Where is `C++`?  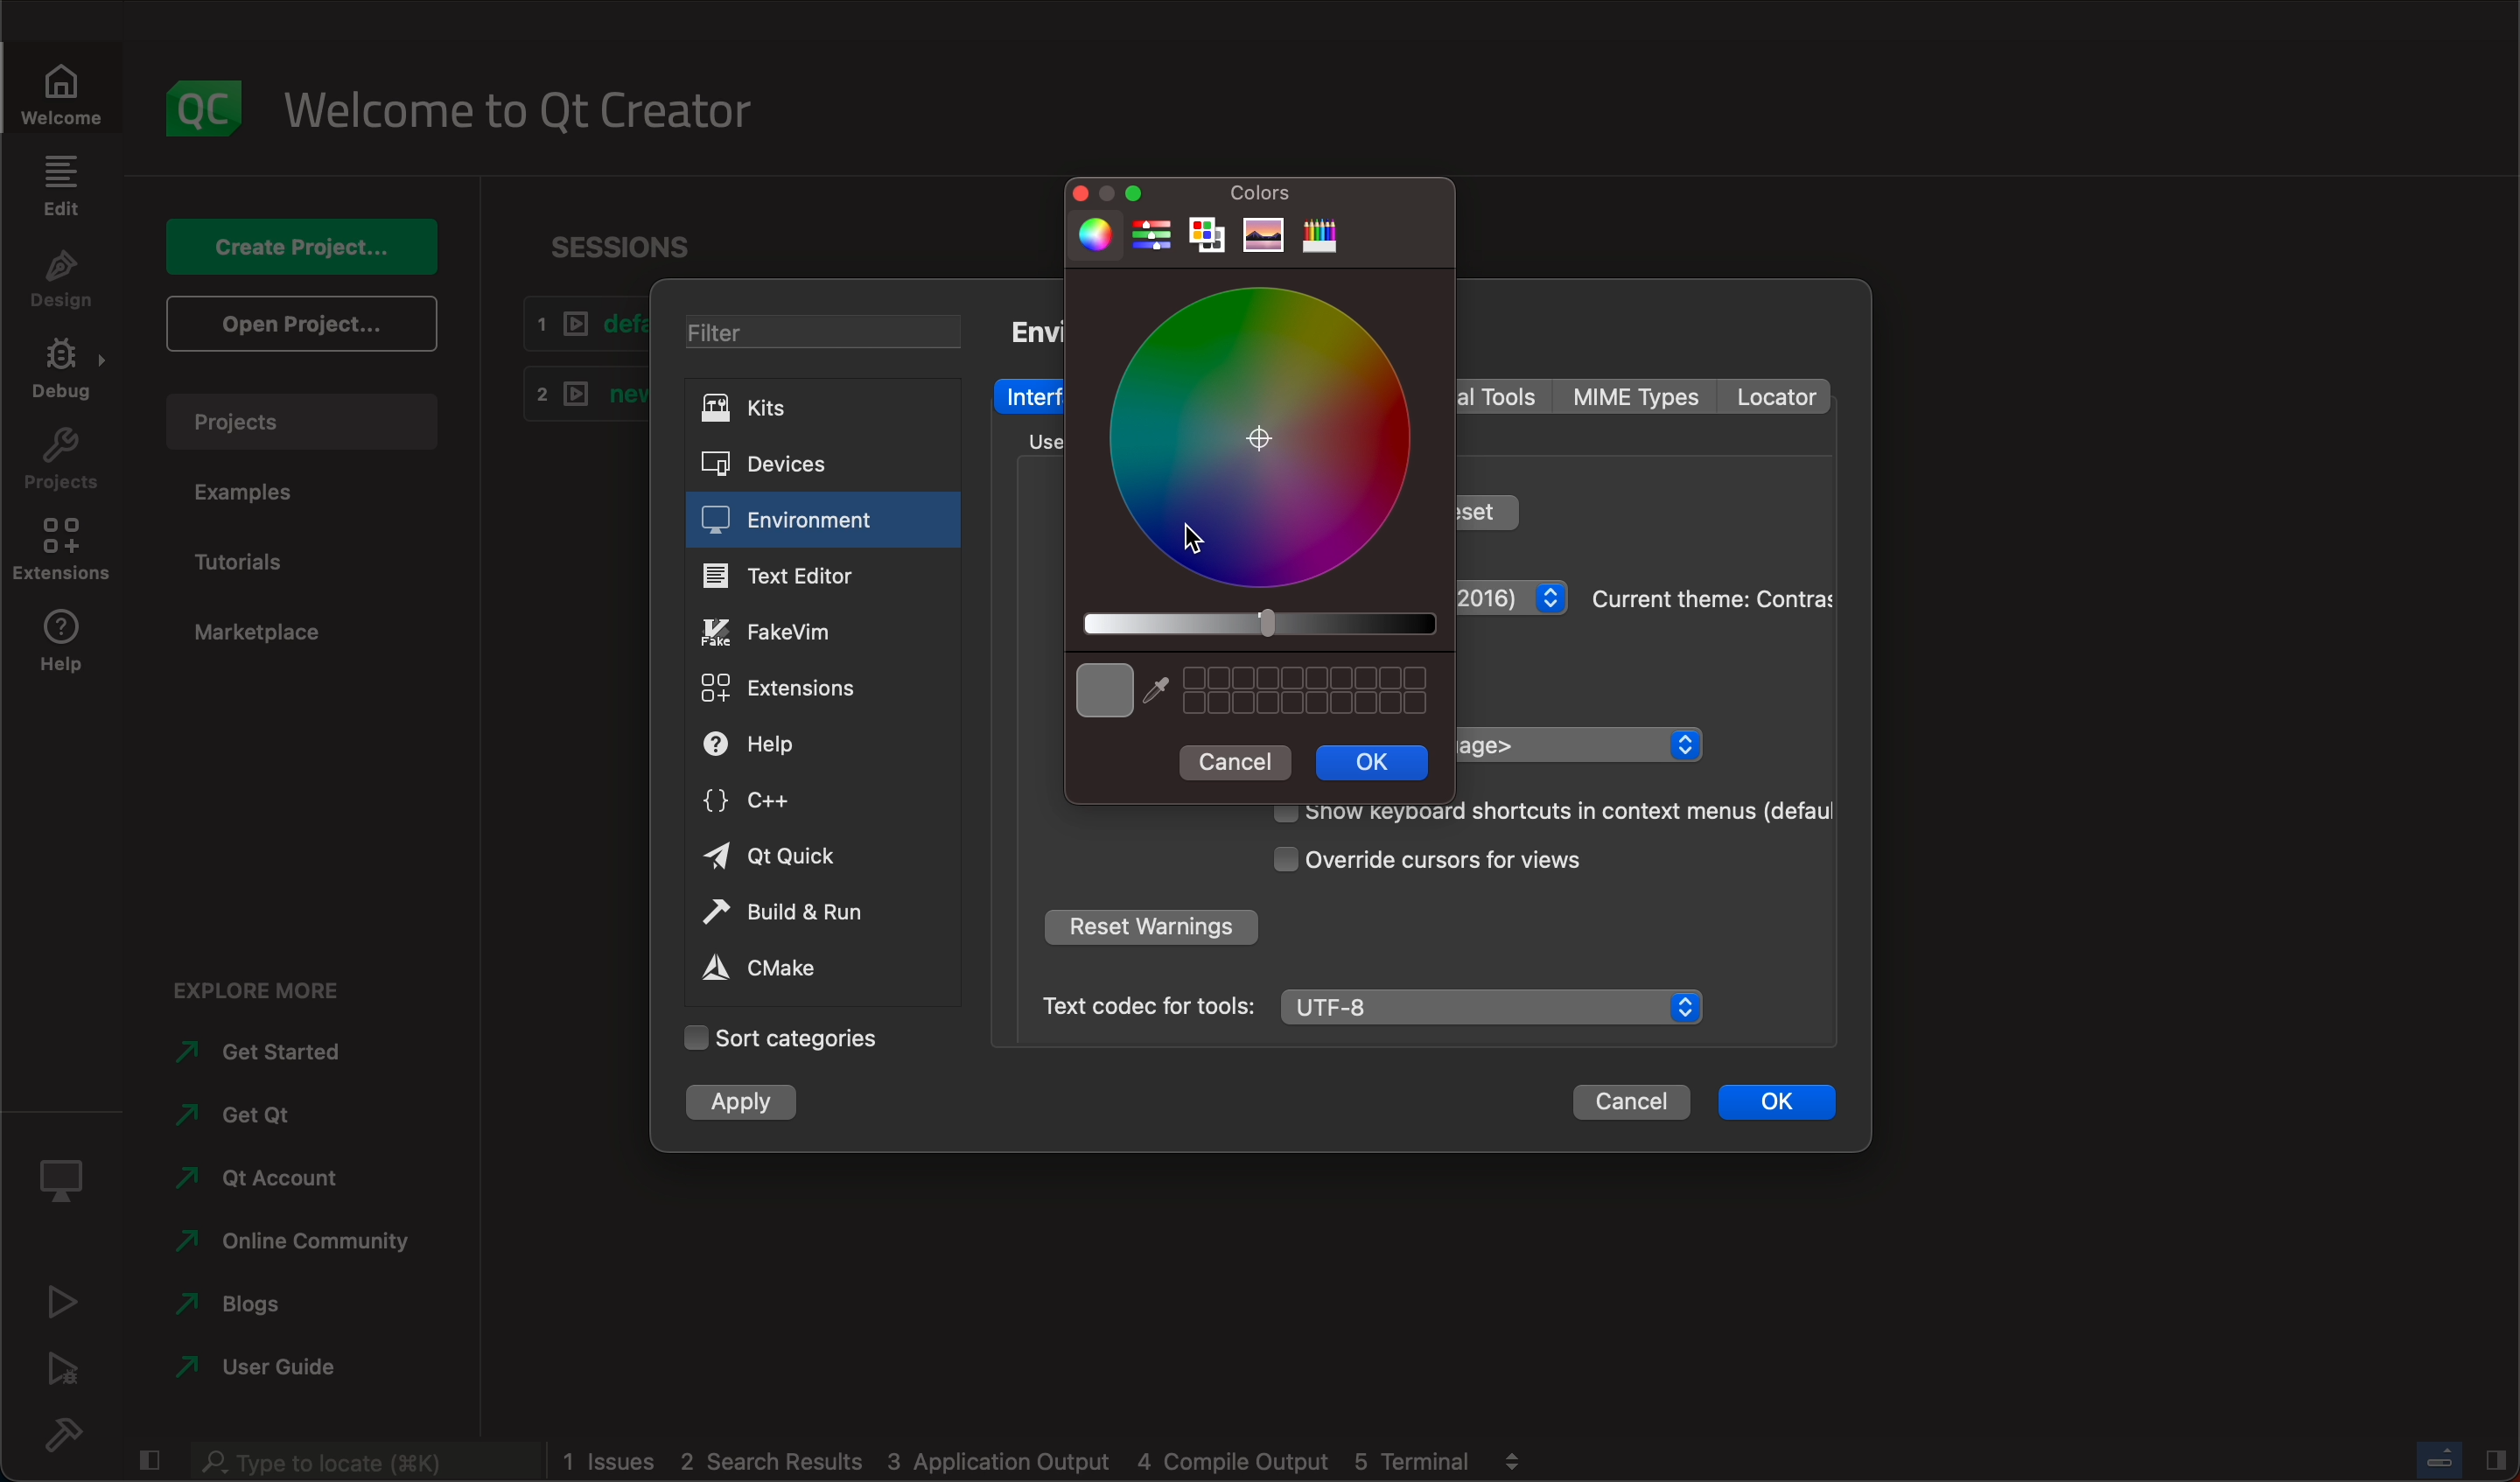
C++ is located at coordinates (814, 797).